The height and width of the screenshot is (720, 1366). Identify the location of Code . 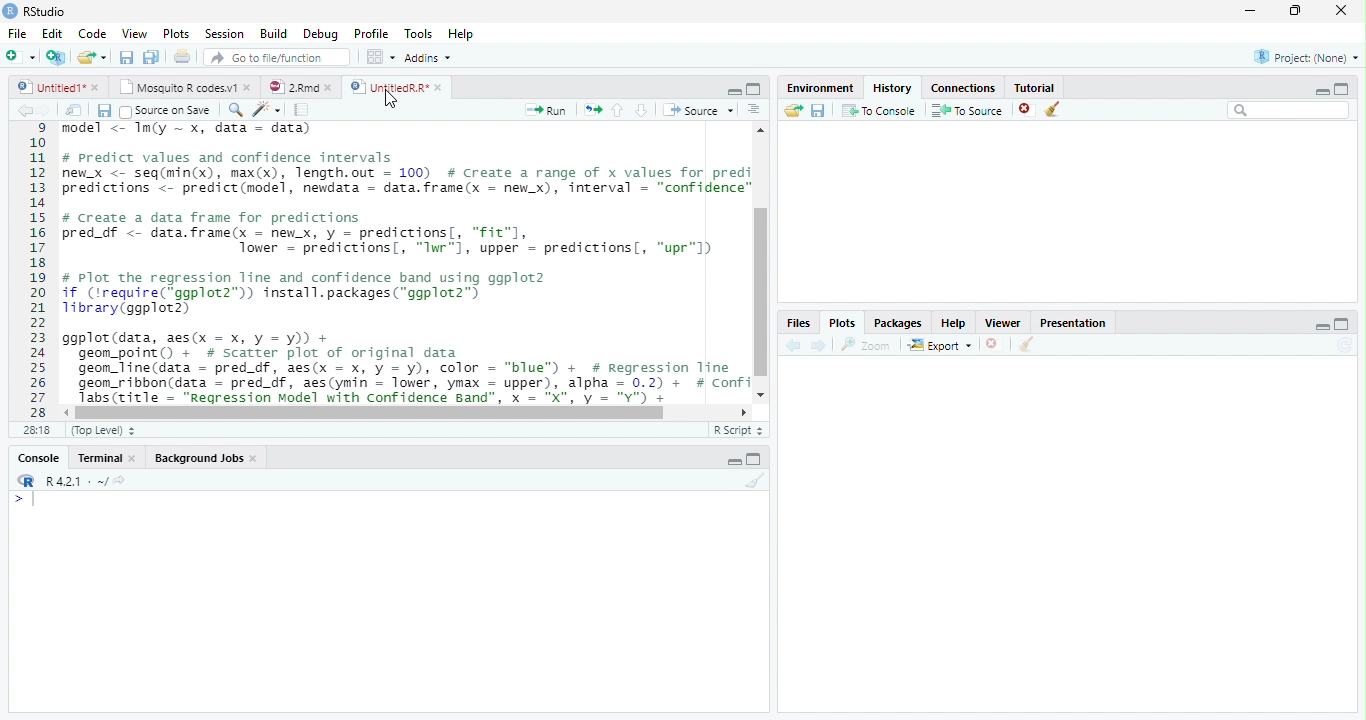
(268, 110).